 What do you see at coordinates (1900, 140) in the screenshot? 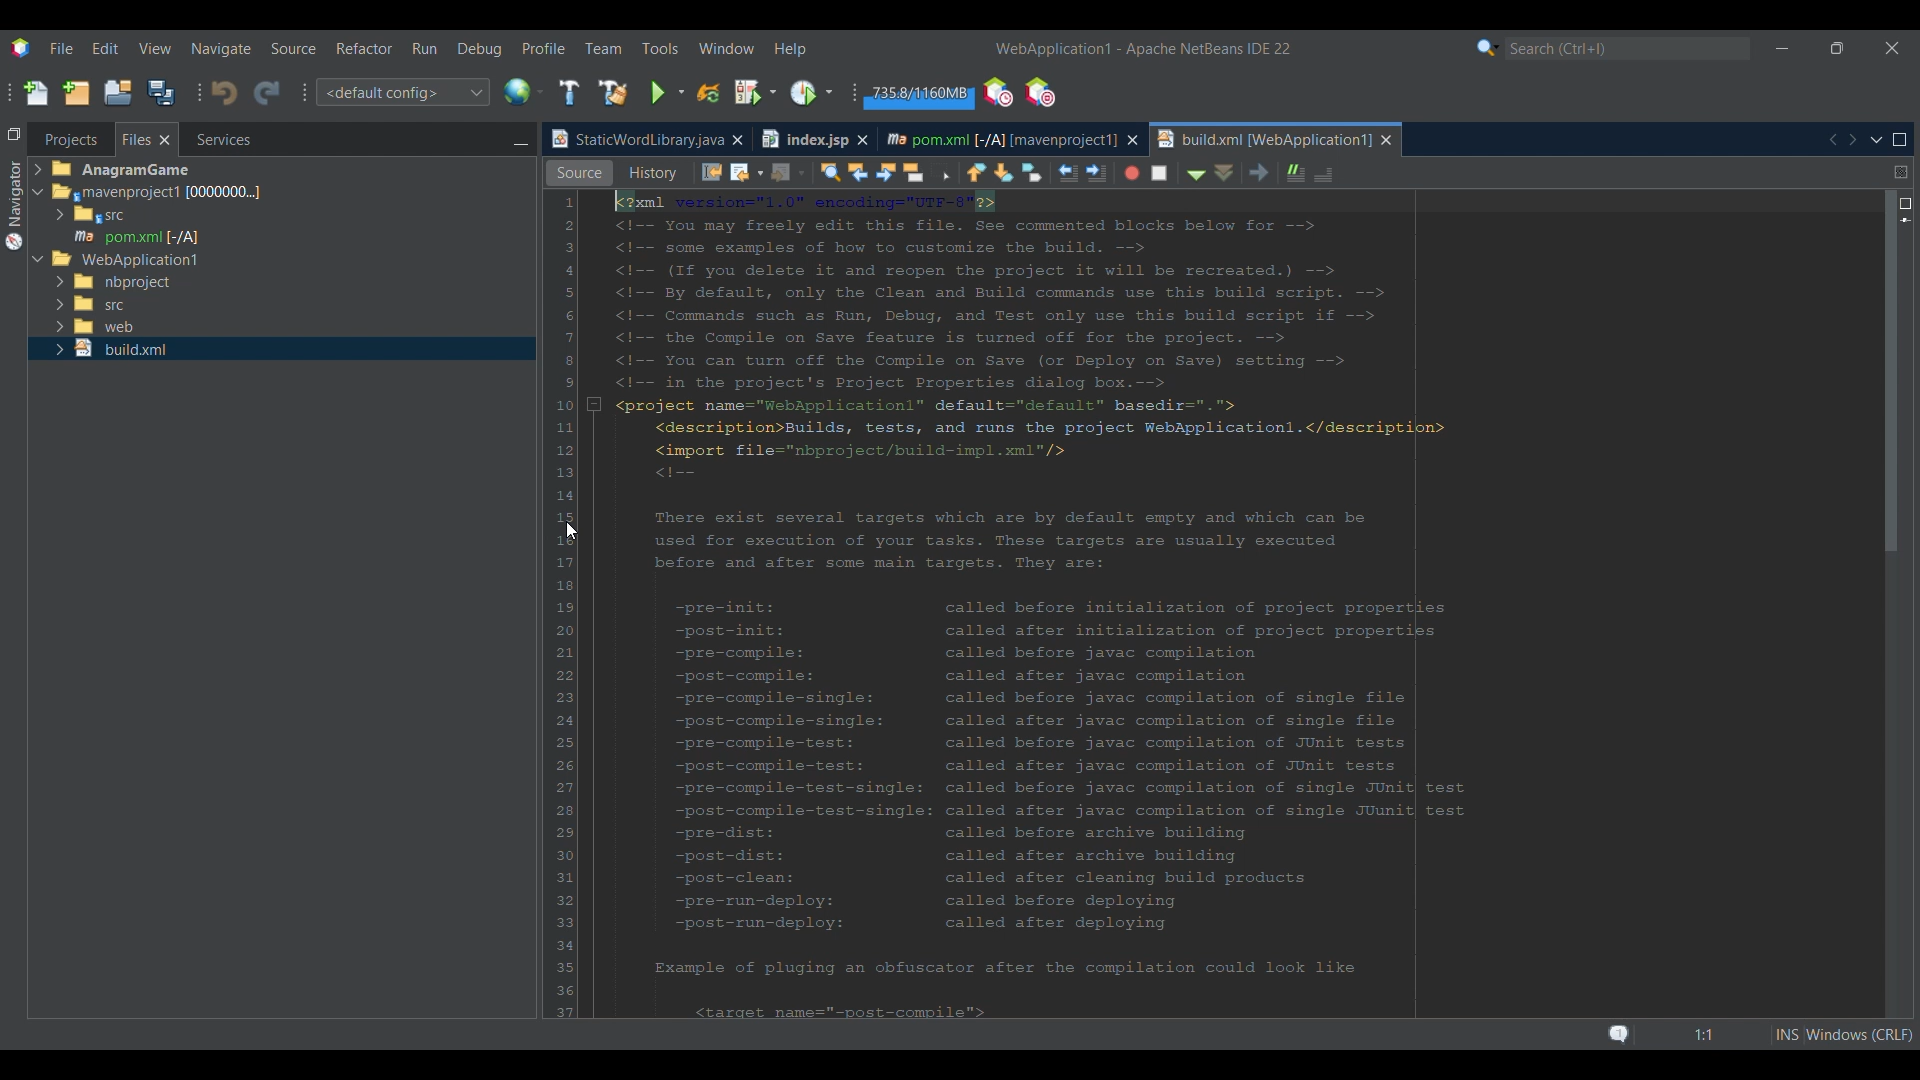
I see `Maximize` at bounding box center [1900, 140].